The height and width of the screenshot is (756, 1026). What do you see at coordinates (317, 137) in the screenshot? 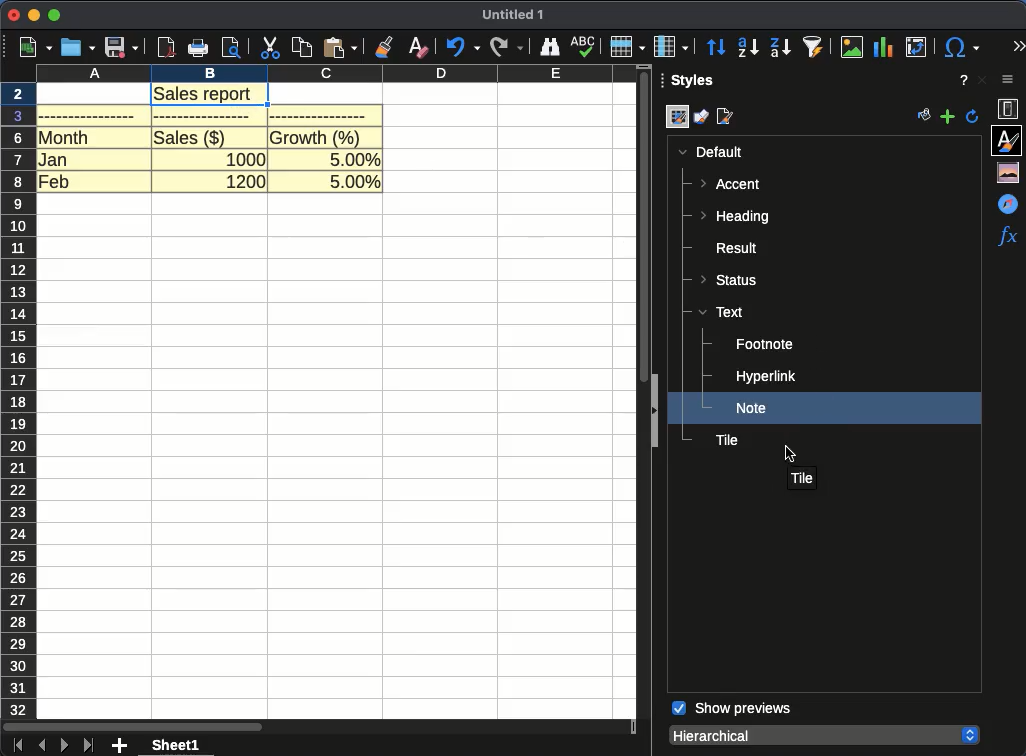
I see `growth (%)` at bounding box center [317, 137].